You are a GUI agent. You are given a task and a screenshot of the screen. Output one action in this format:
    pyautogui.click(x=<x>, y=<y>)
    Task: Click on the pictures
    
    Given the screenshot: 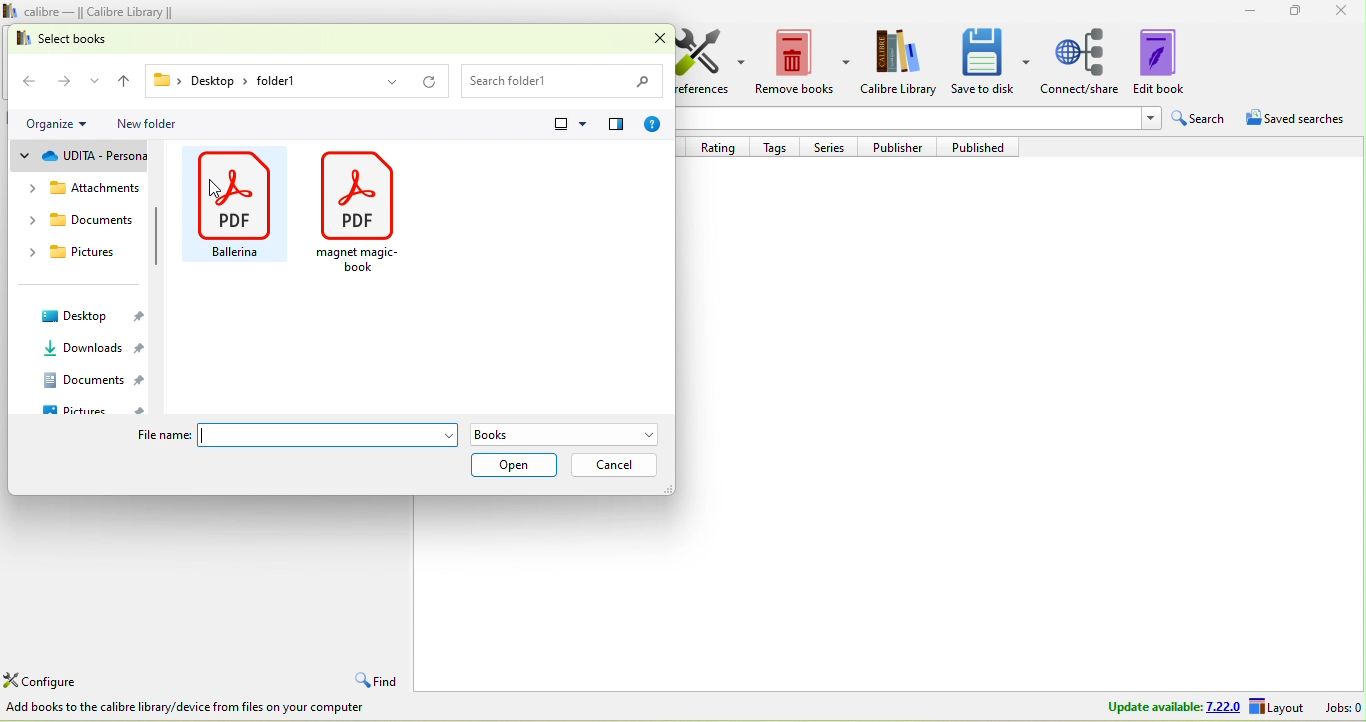 What is the action you would take?
    pyautogui.click(x=91, y=411)
    